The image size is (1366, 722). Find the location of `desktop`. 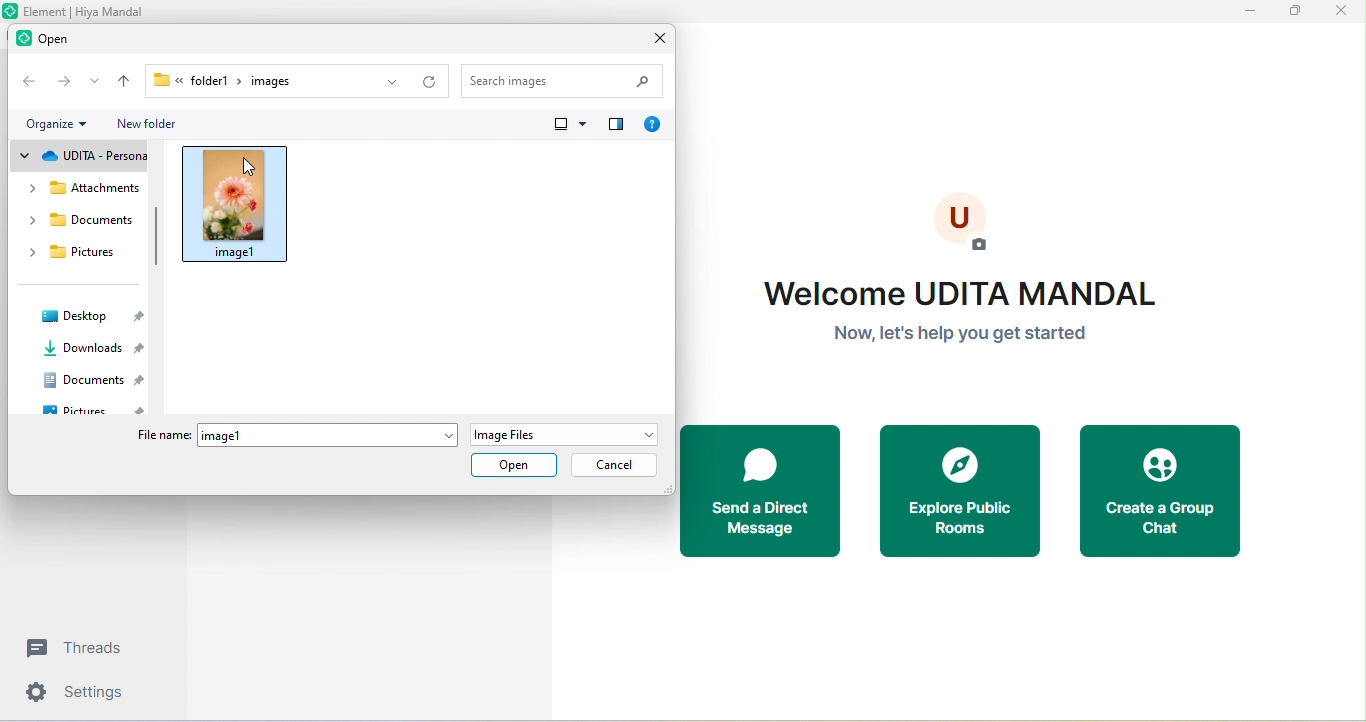

desktop is located at coordinates (91, 314).